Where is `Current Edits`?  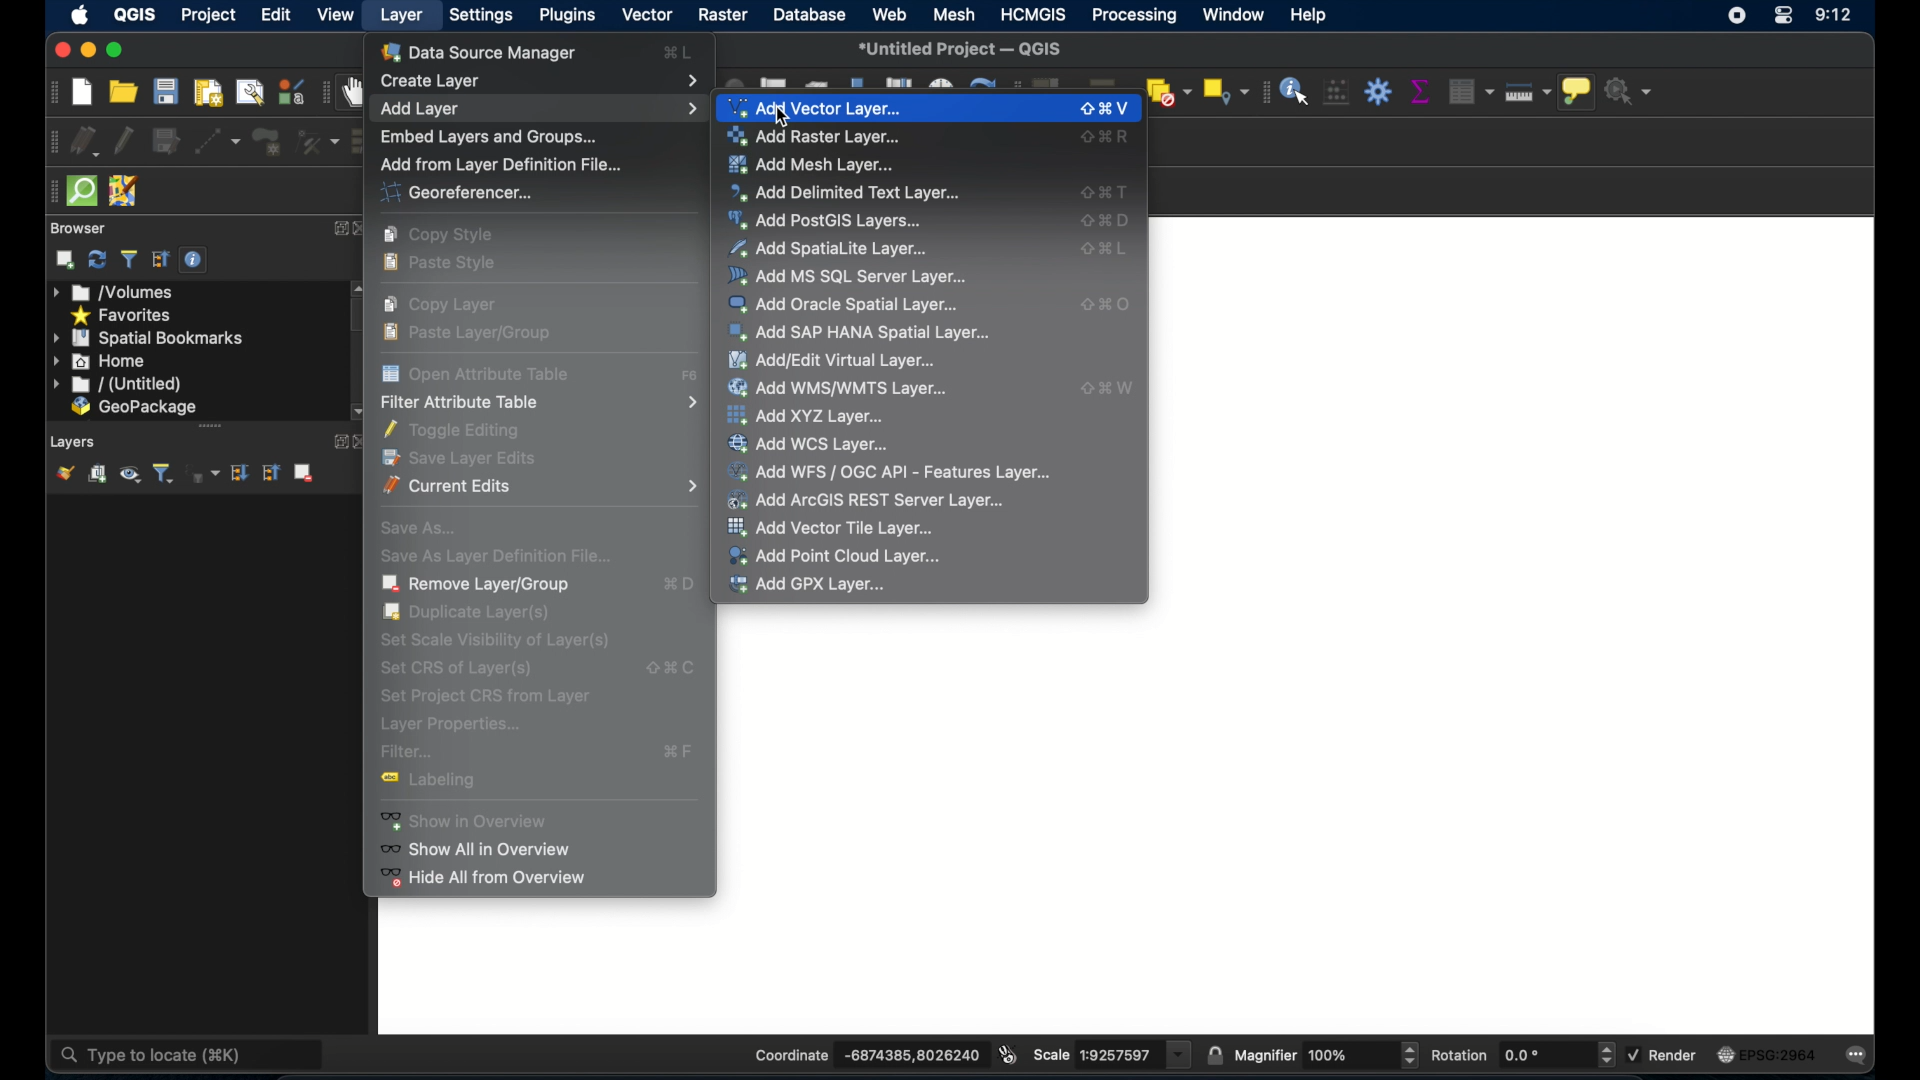
Current Edits is located at coordinates (540, 488).